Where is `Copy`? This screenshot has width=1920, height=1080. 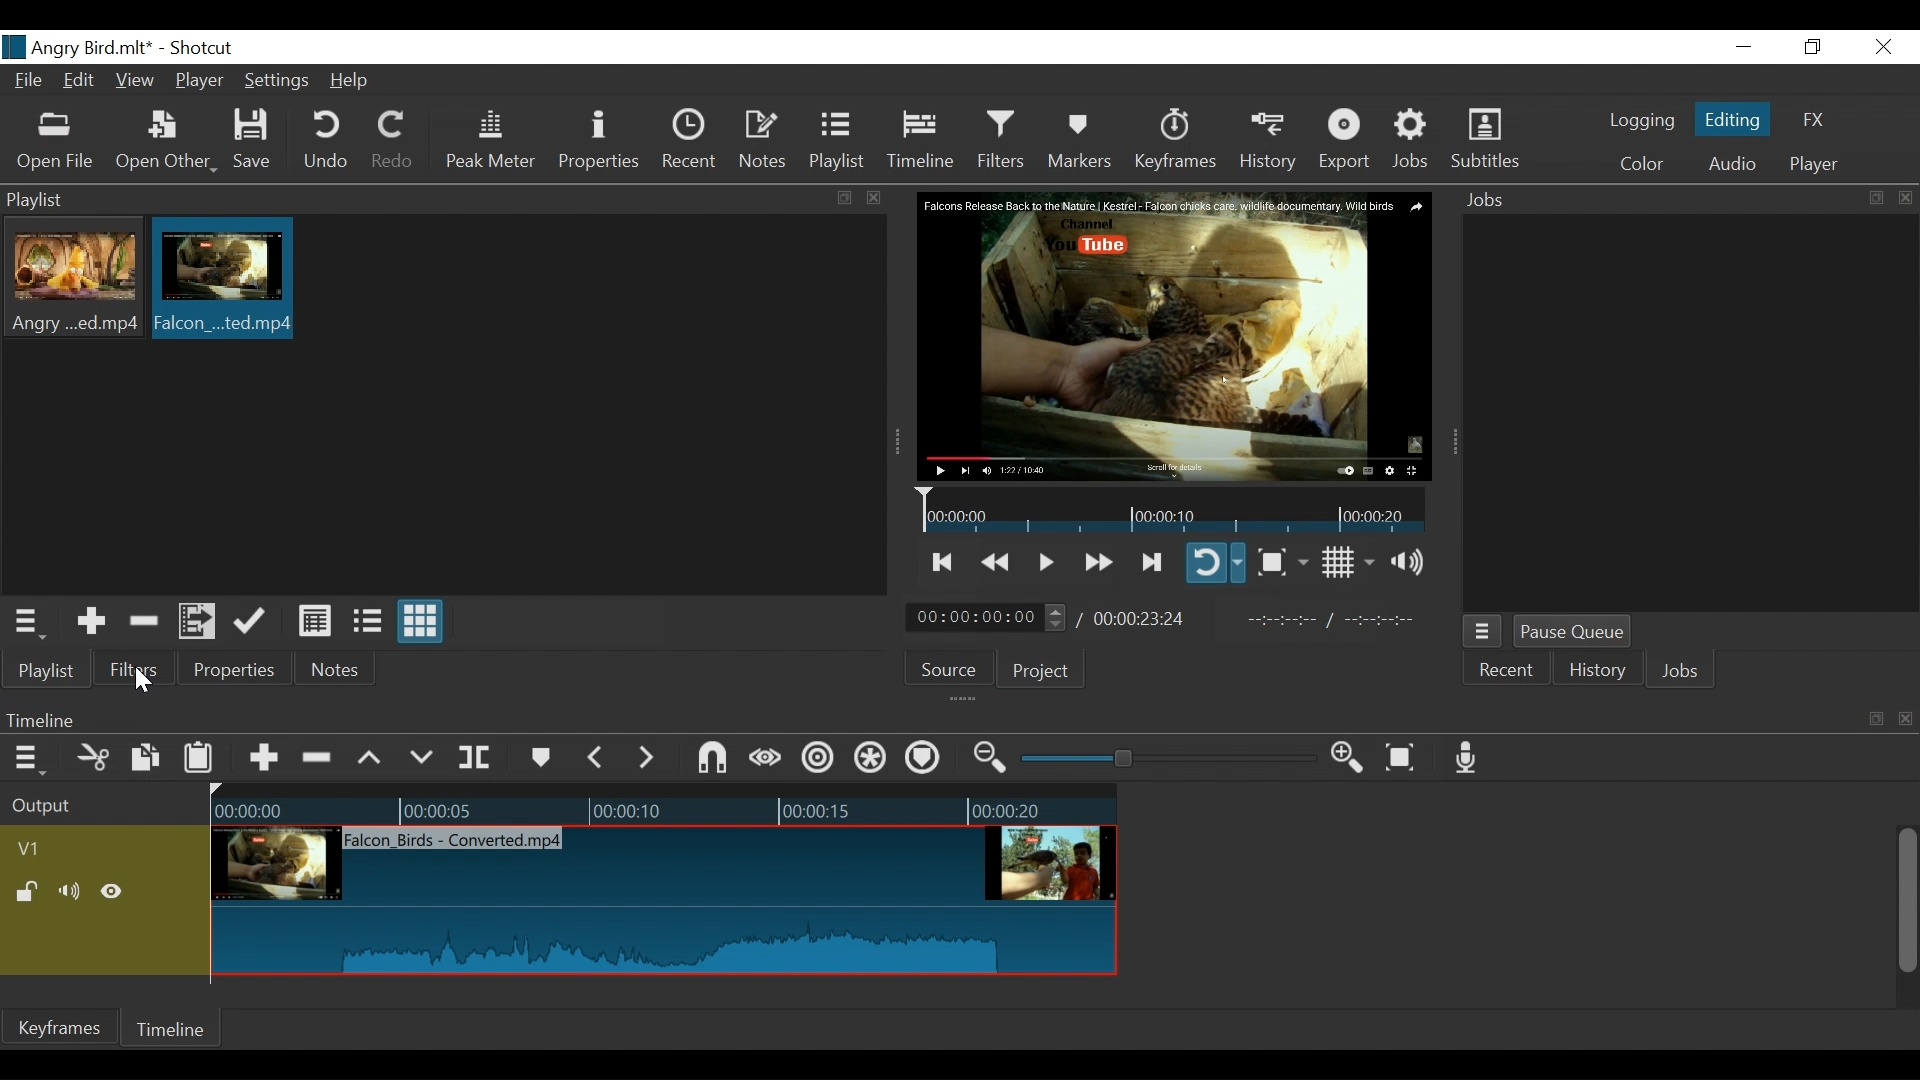
Copy is located at coordinates (148, 761).